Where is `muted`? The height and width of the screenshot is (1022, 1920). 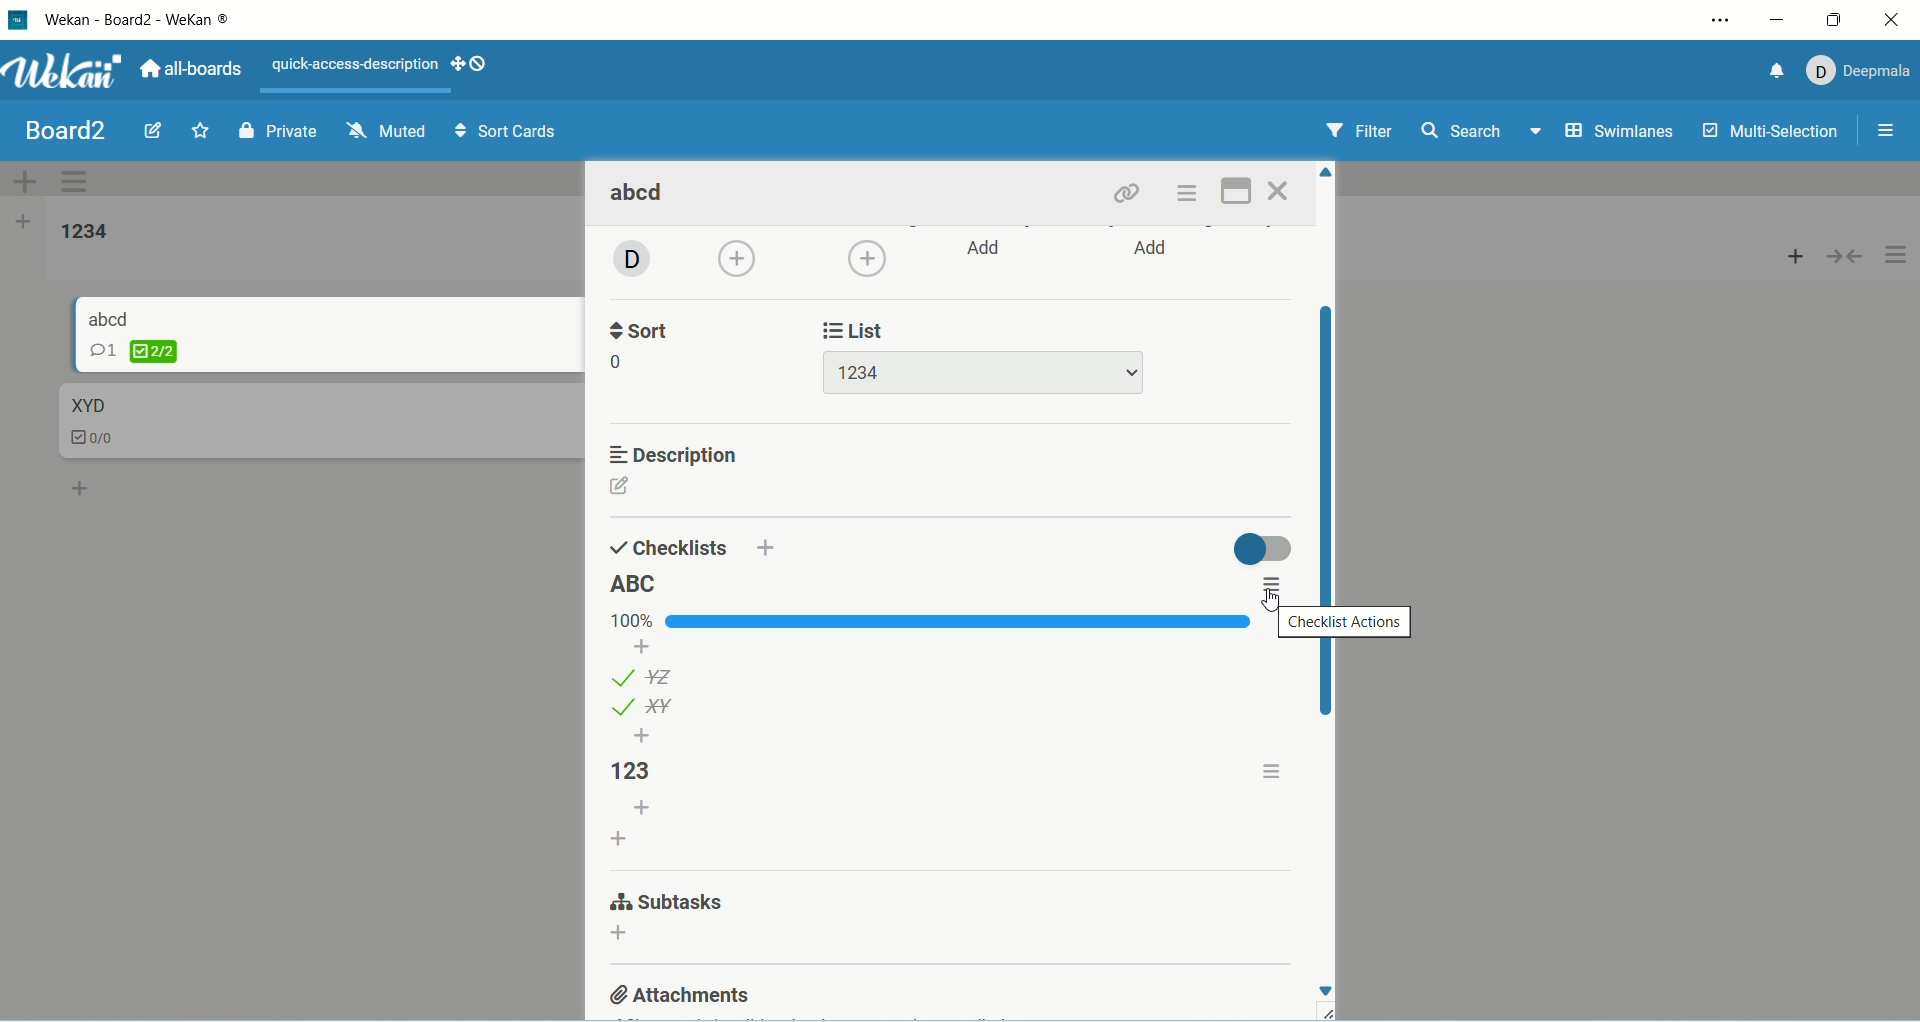
muted is located at coordinates (389, 130).